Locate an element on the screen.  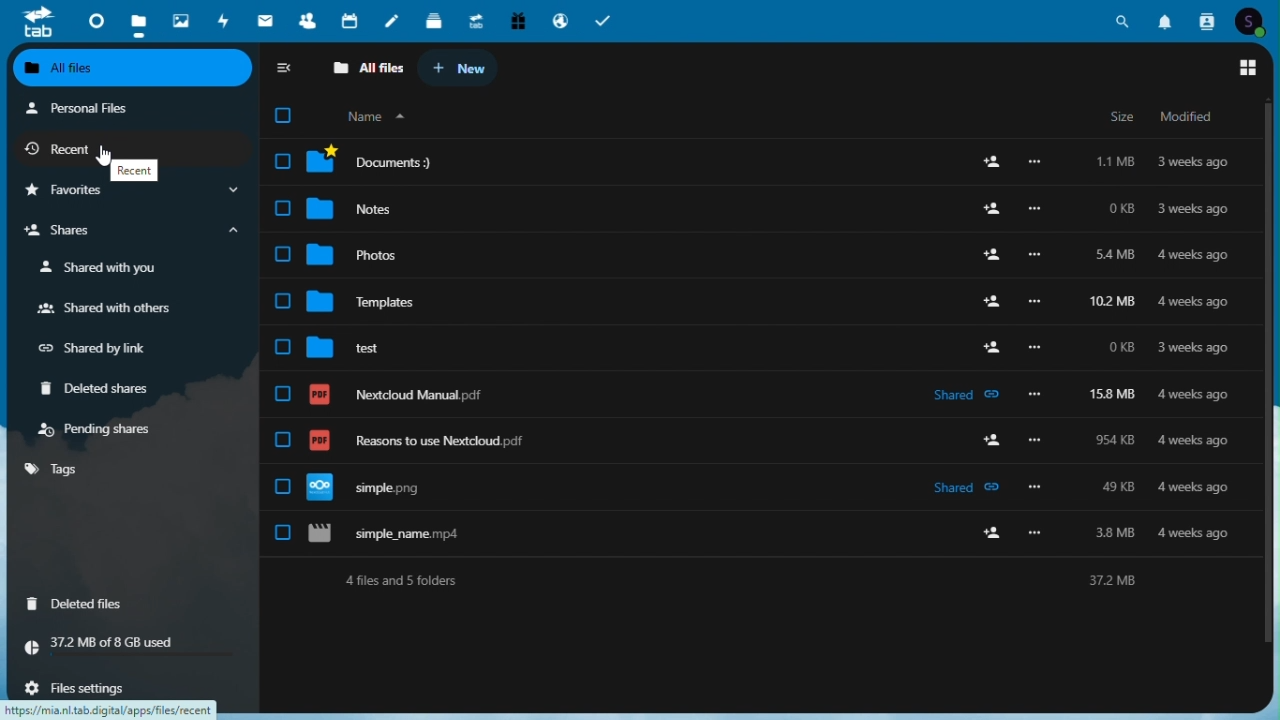
Account icon is located at coordinates (1251, 20).